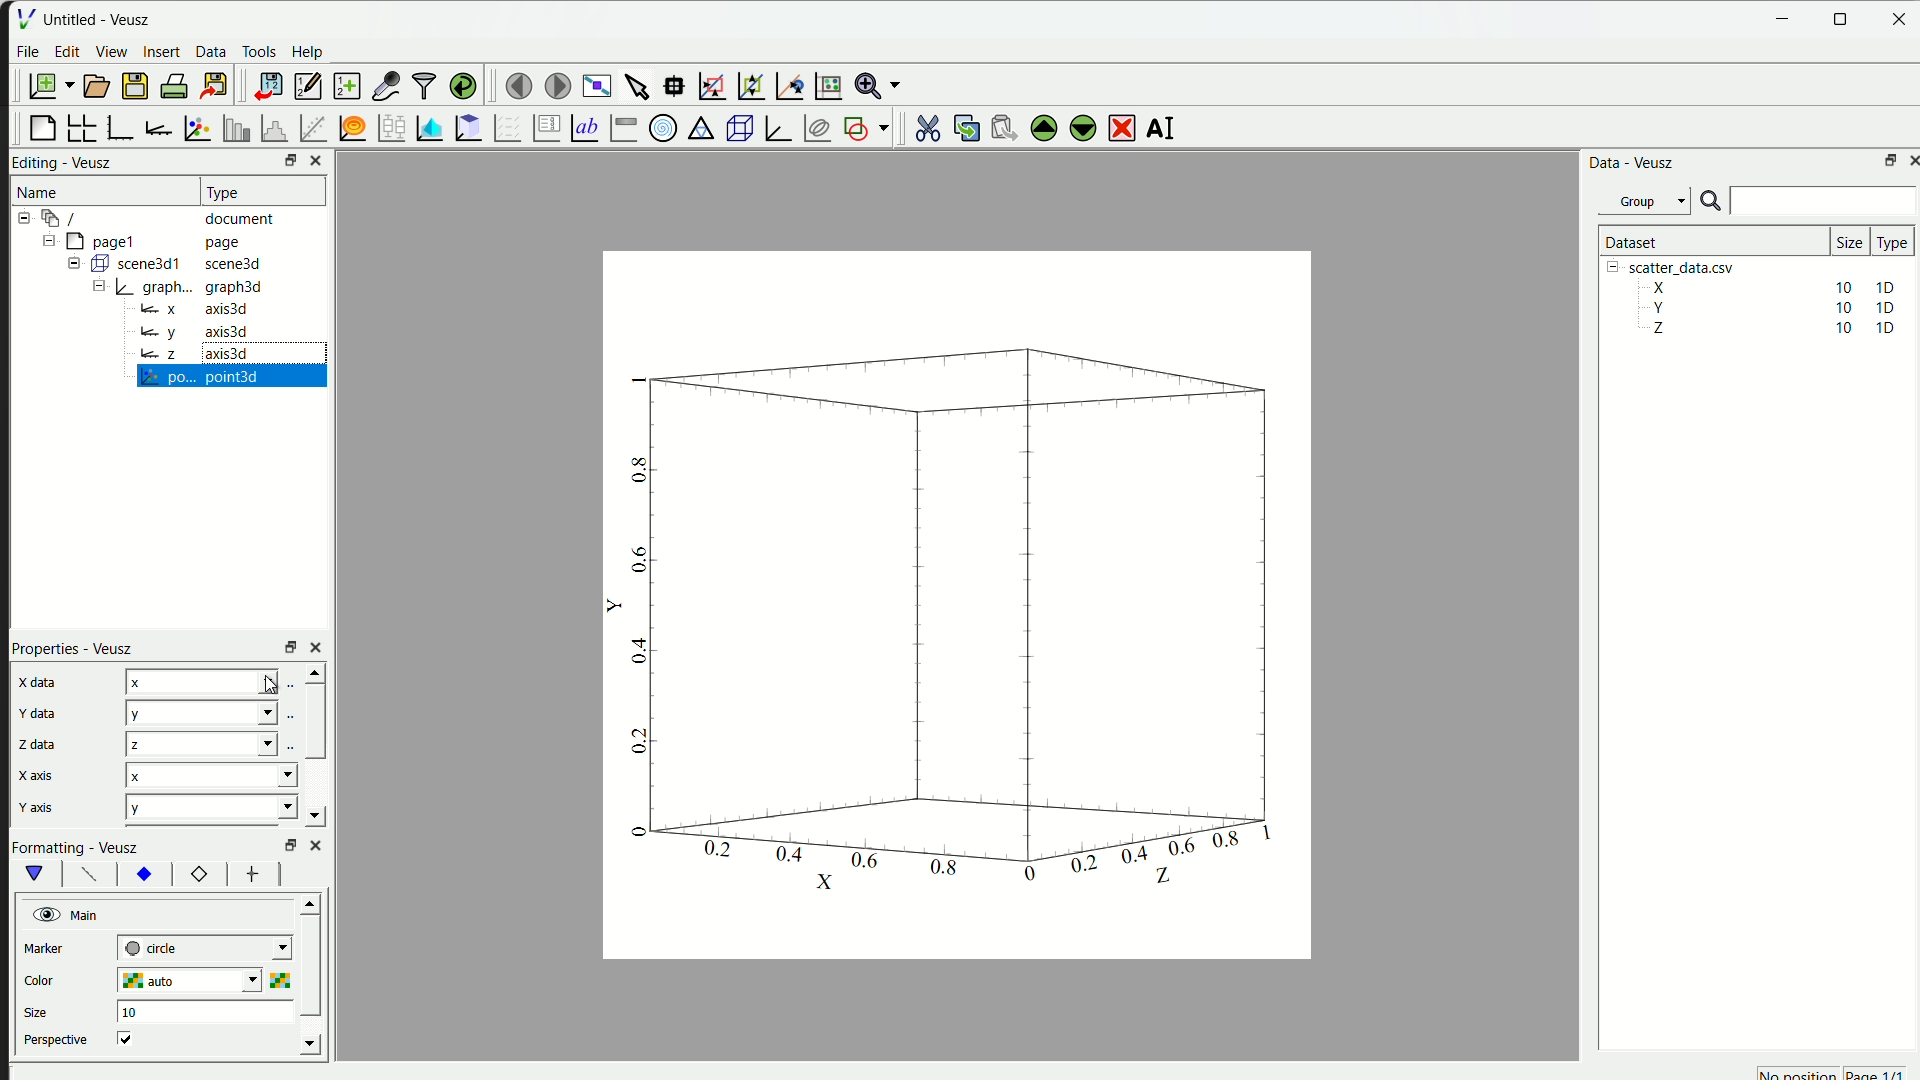 This screenshot has height=1080, width=1920. Describe the element at coordinates (1160, 127) in the screenshot. I see `rename the selected widget` at that location.